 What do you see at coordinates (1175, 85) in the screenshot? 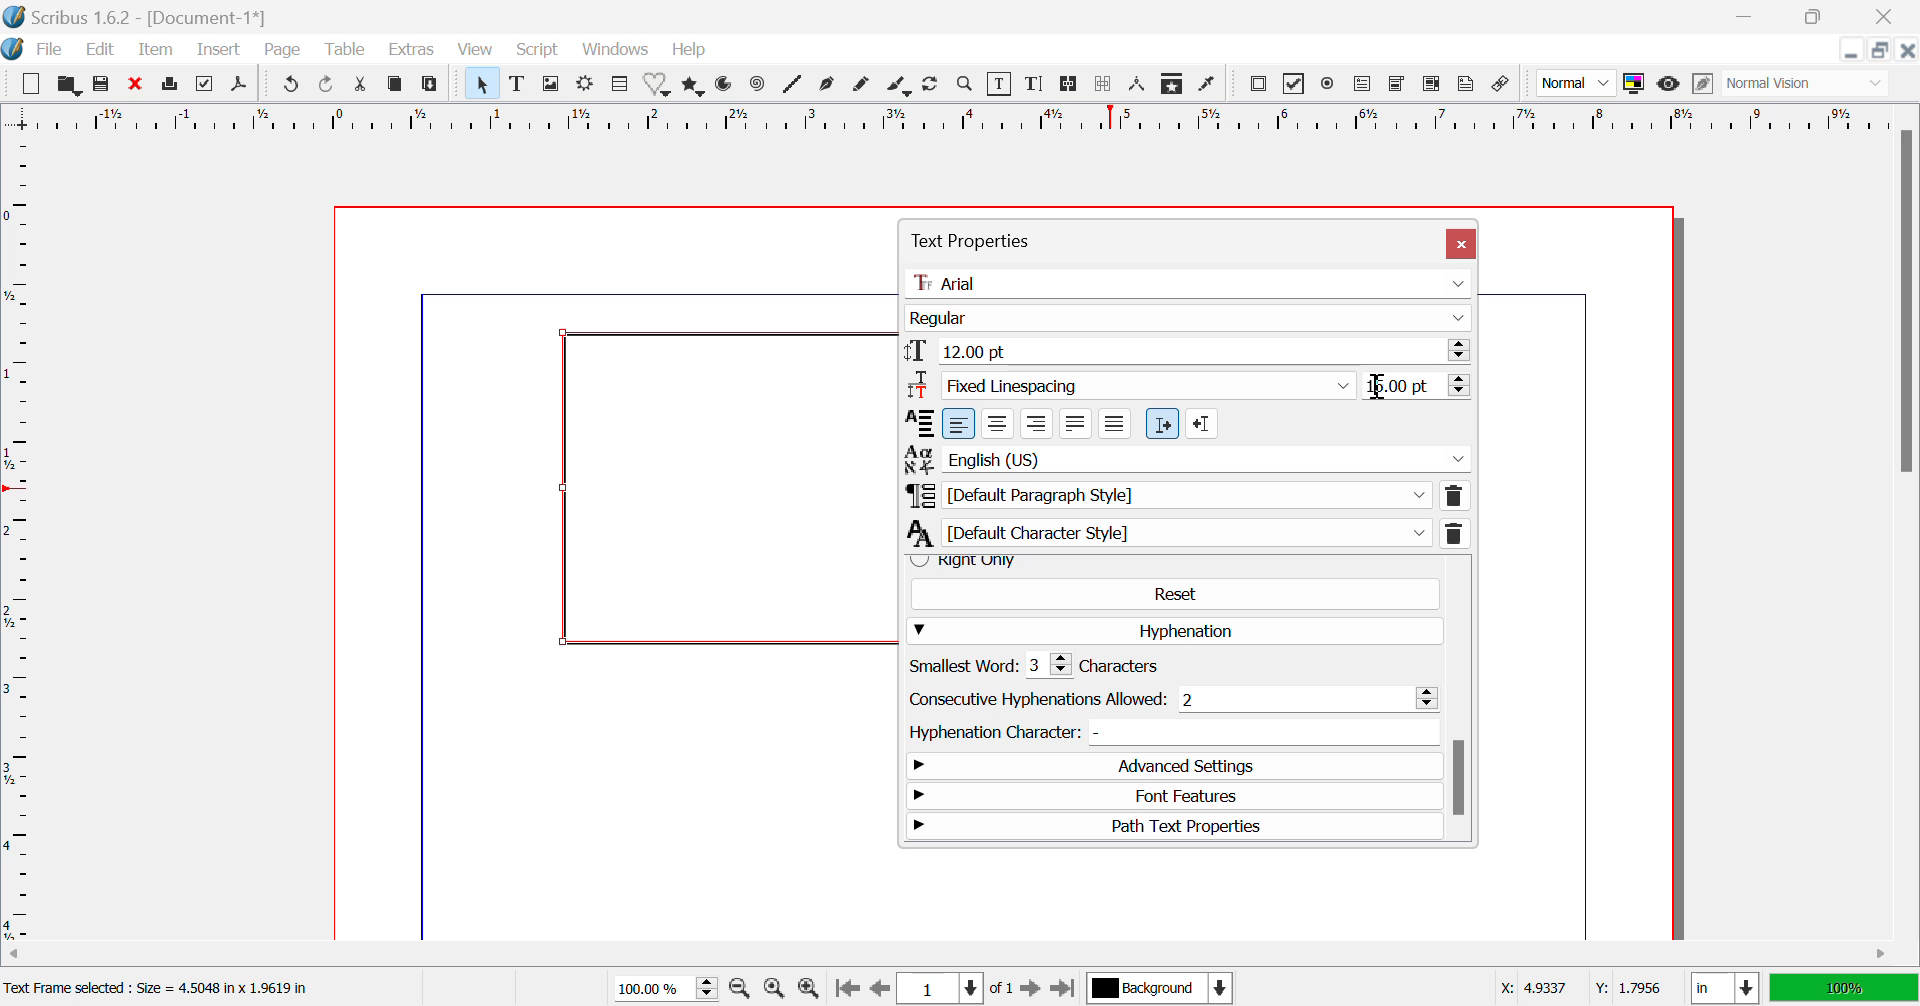
I see `Copy Item Properties` at bounding box center [1175, 85].